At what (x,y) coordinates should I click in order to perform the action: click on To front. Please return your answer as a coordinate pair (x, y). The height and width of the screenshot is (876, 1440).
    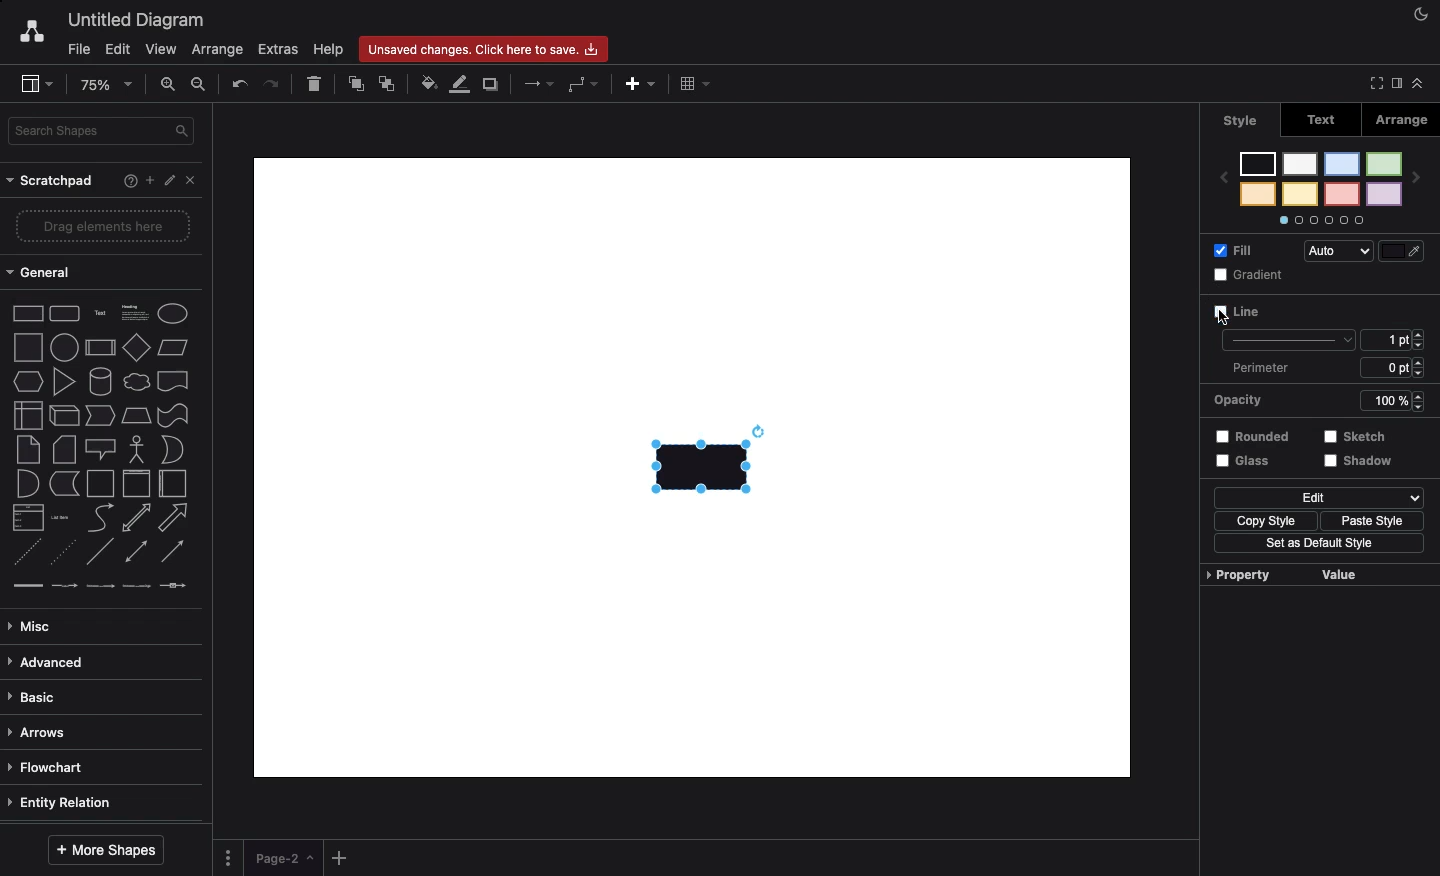
    Looking at the image, I should click on (356, 83).